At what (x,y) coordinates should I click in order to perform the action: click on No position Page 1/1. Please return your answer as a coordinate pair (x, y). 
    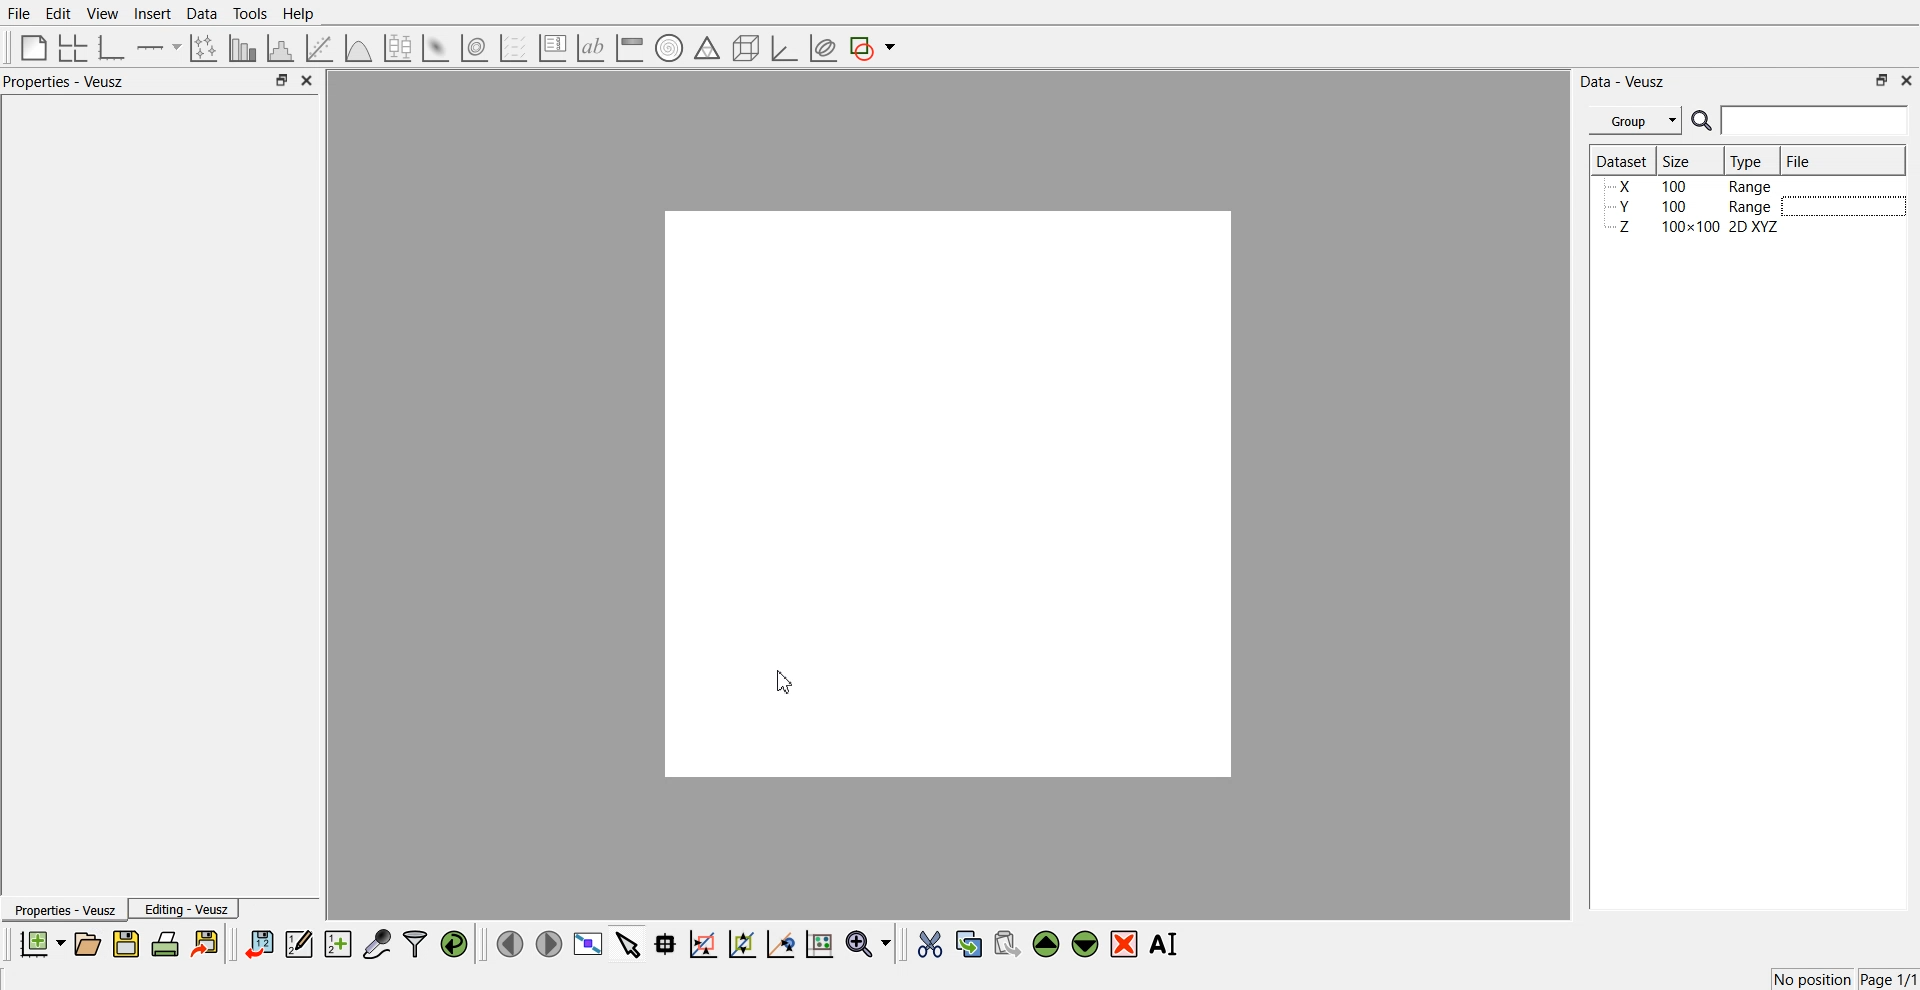
    Looking at the image, I should click on (1844, 979).